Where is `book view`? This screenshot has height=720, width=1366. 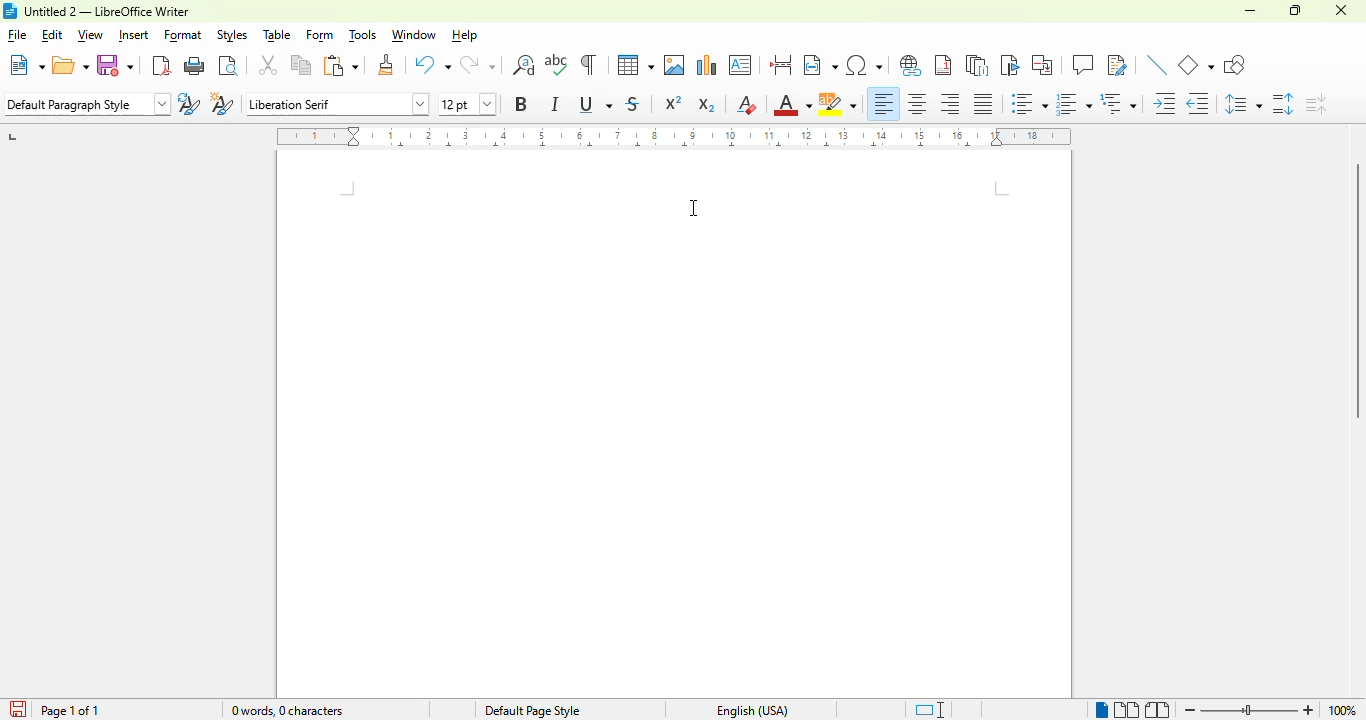
book view is located at coordinates (1156, 710).